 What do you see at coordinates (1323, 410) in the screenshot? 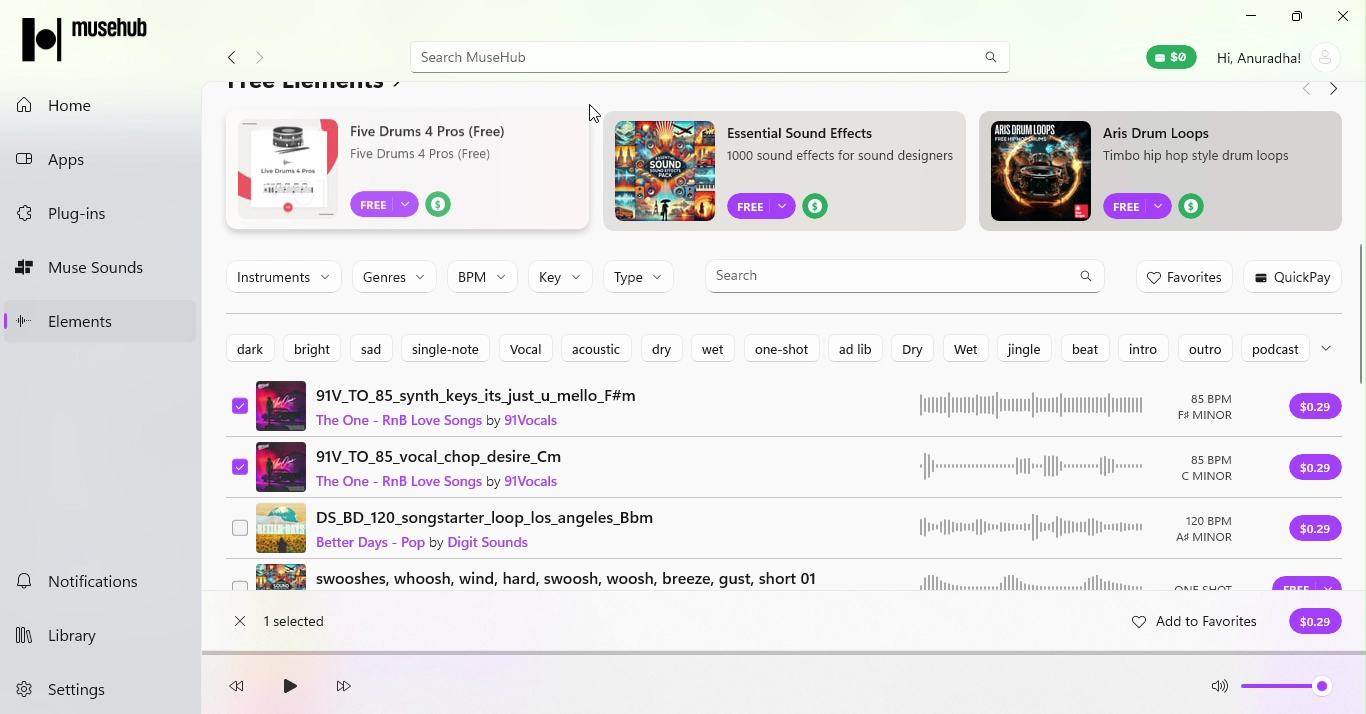
I see `Purchase` at bounding box center [1323, 410].